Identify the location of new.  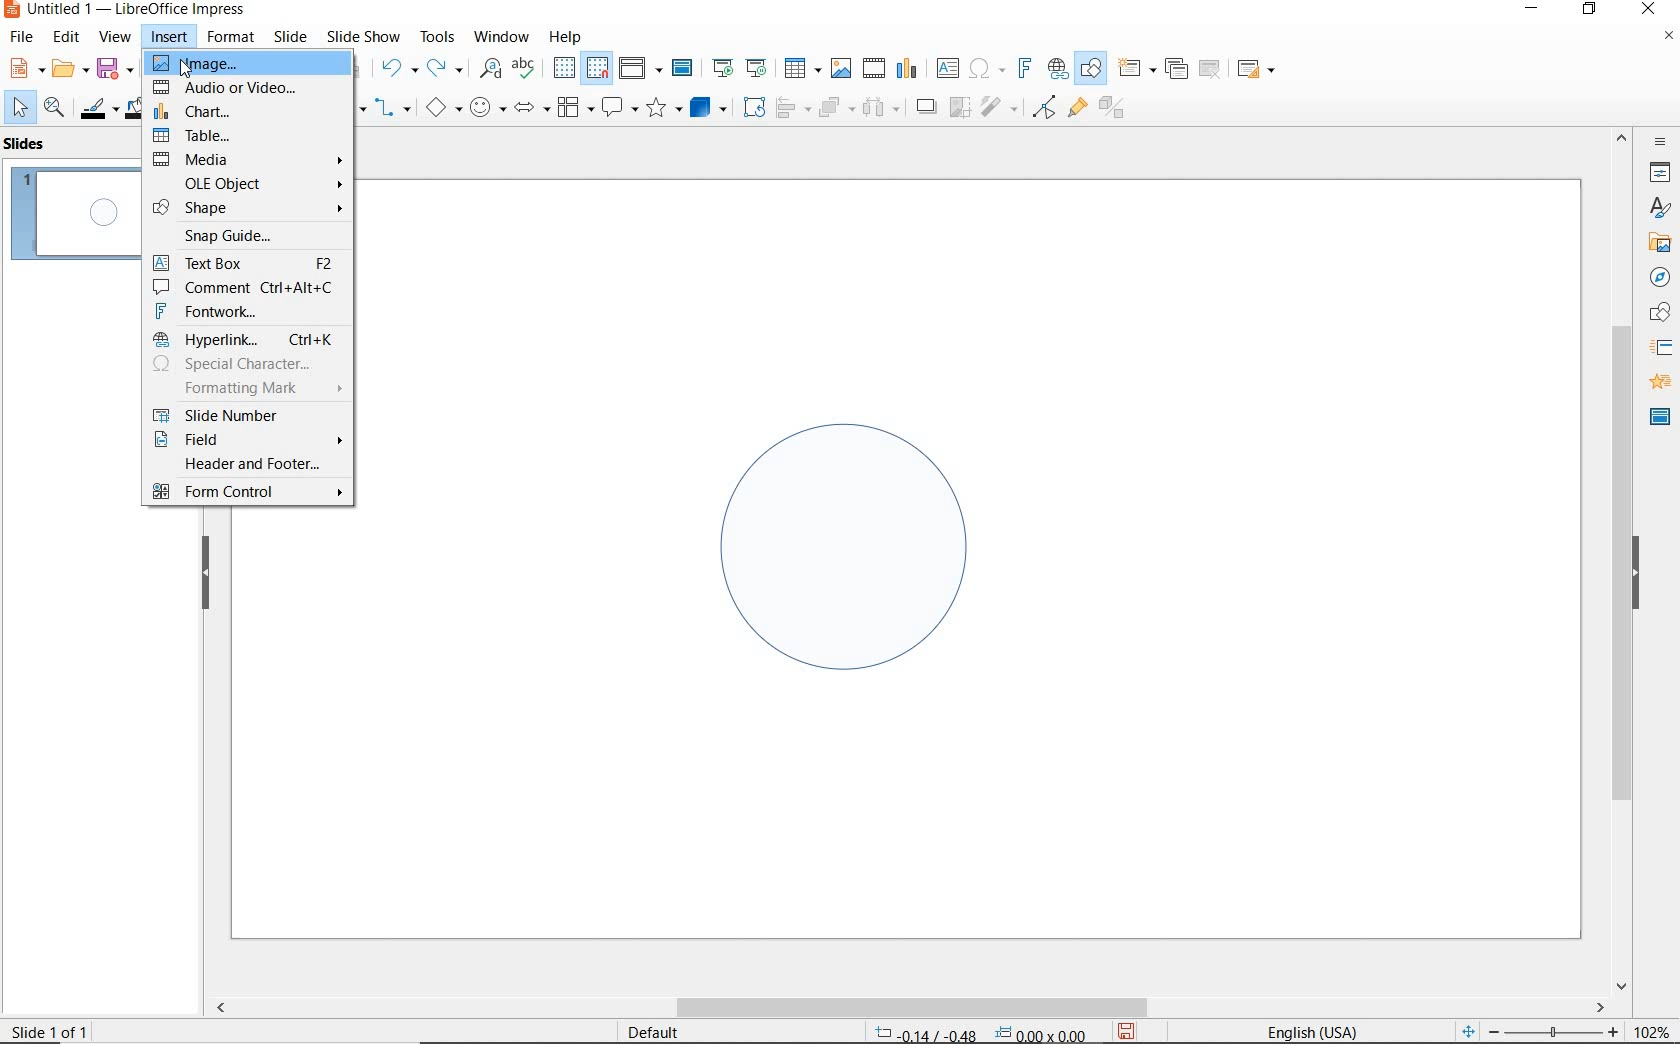
(24, 67).